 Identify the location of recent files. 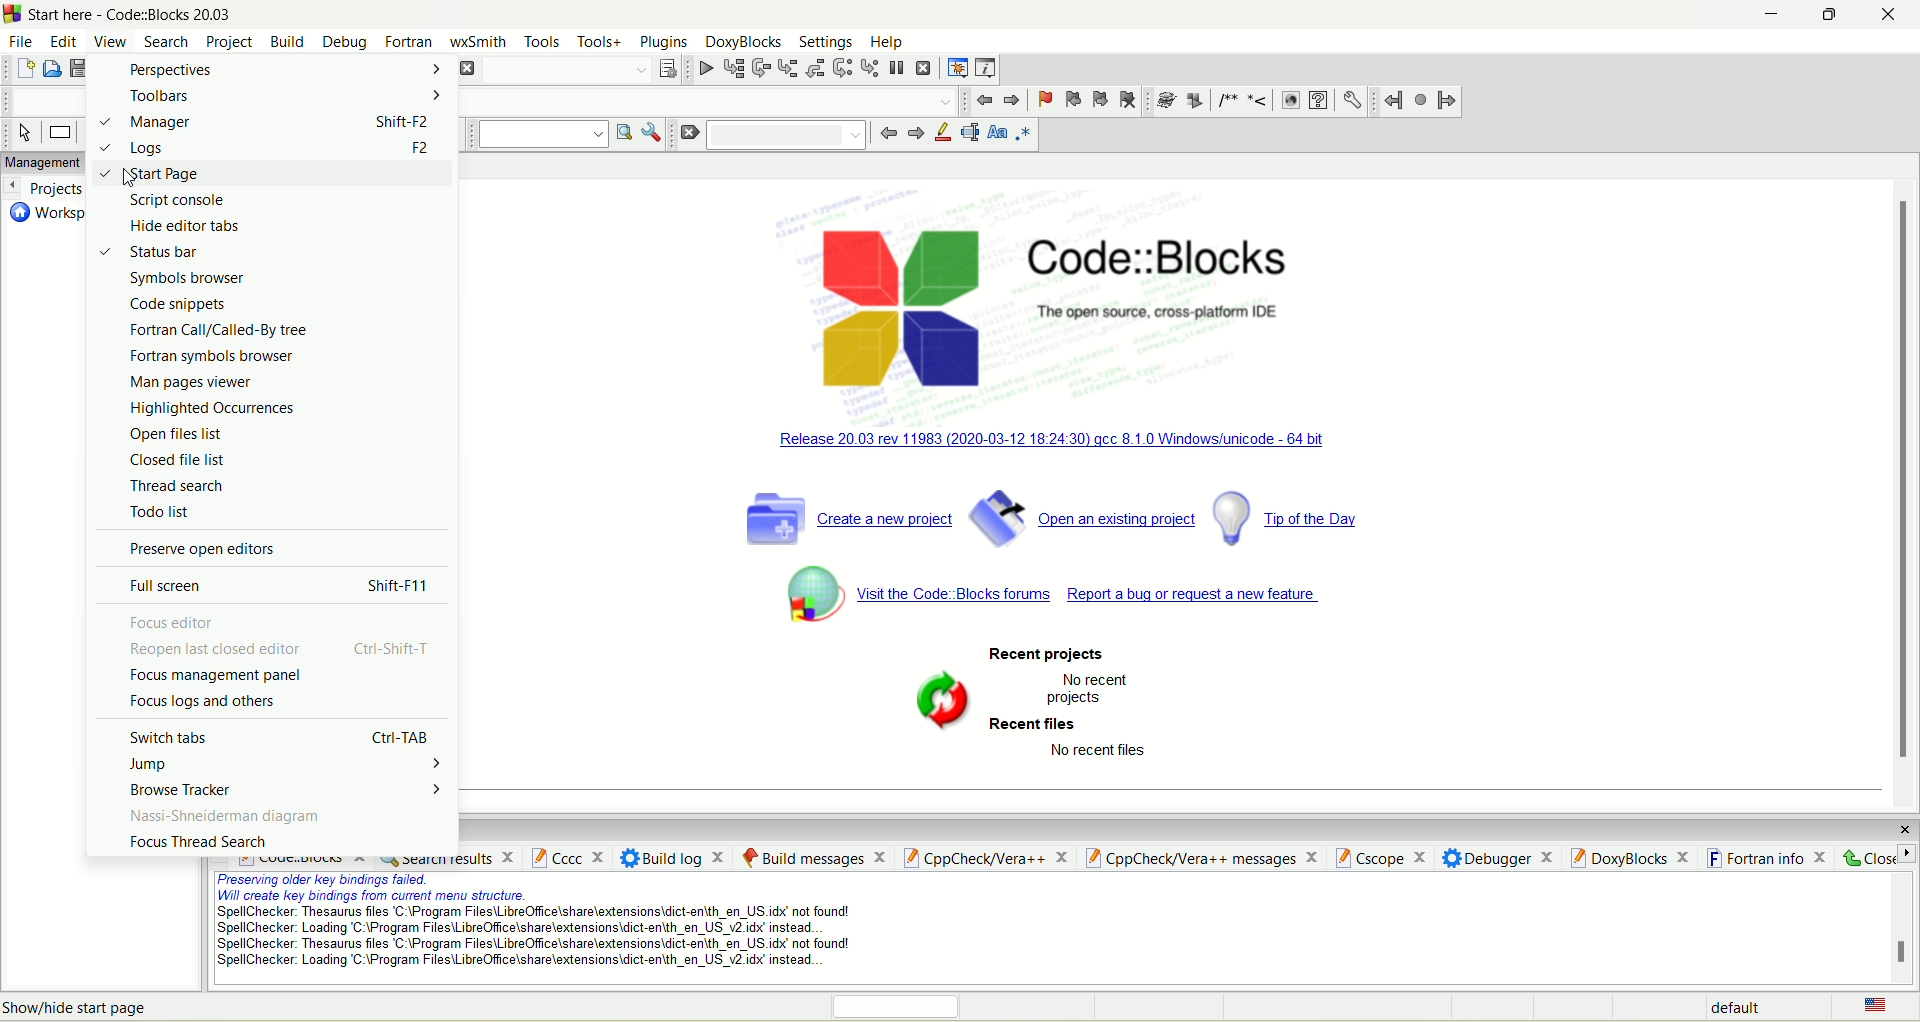
(1038, 724).